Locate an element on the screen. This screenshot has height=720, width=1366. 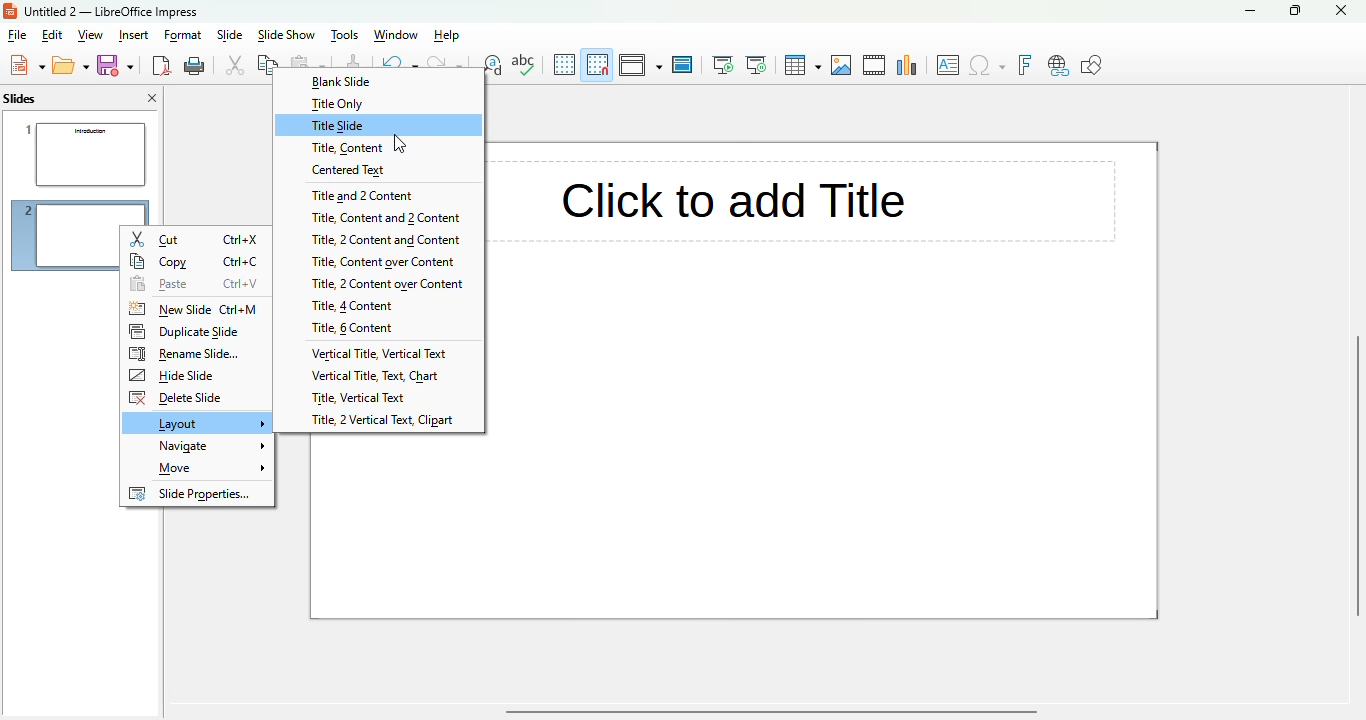
title, 6 content is located at coordinates (379, 328).